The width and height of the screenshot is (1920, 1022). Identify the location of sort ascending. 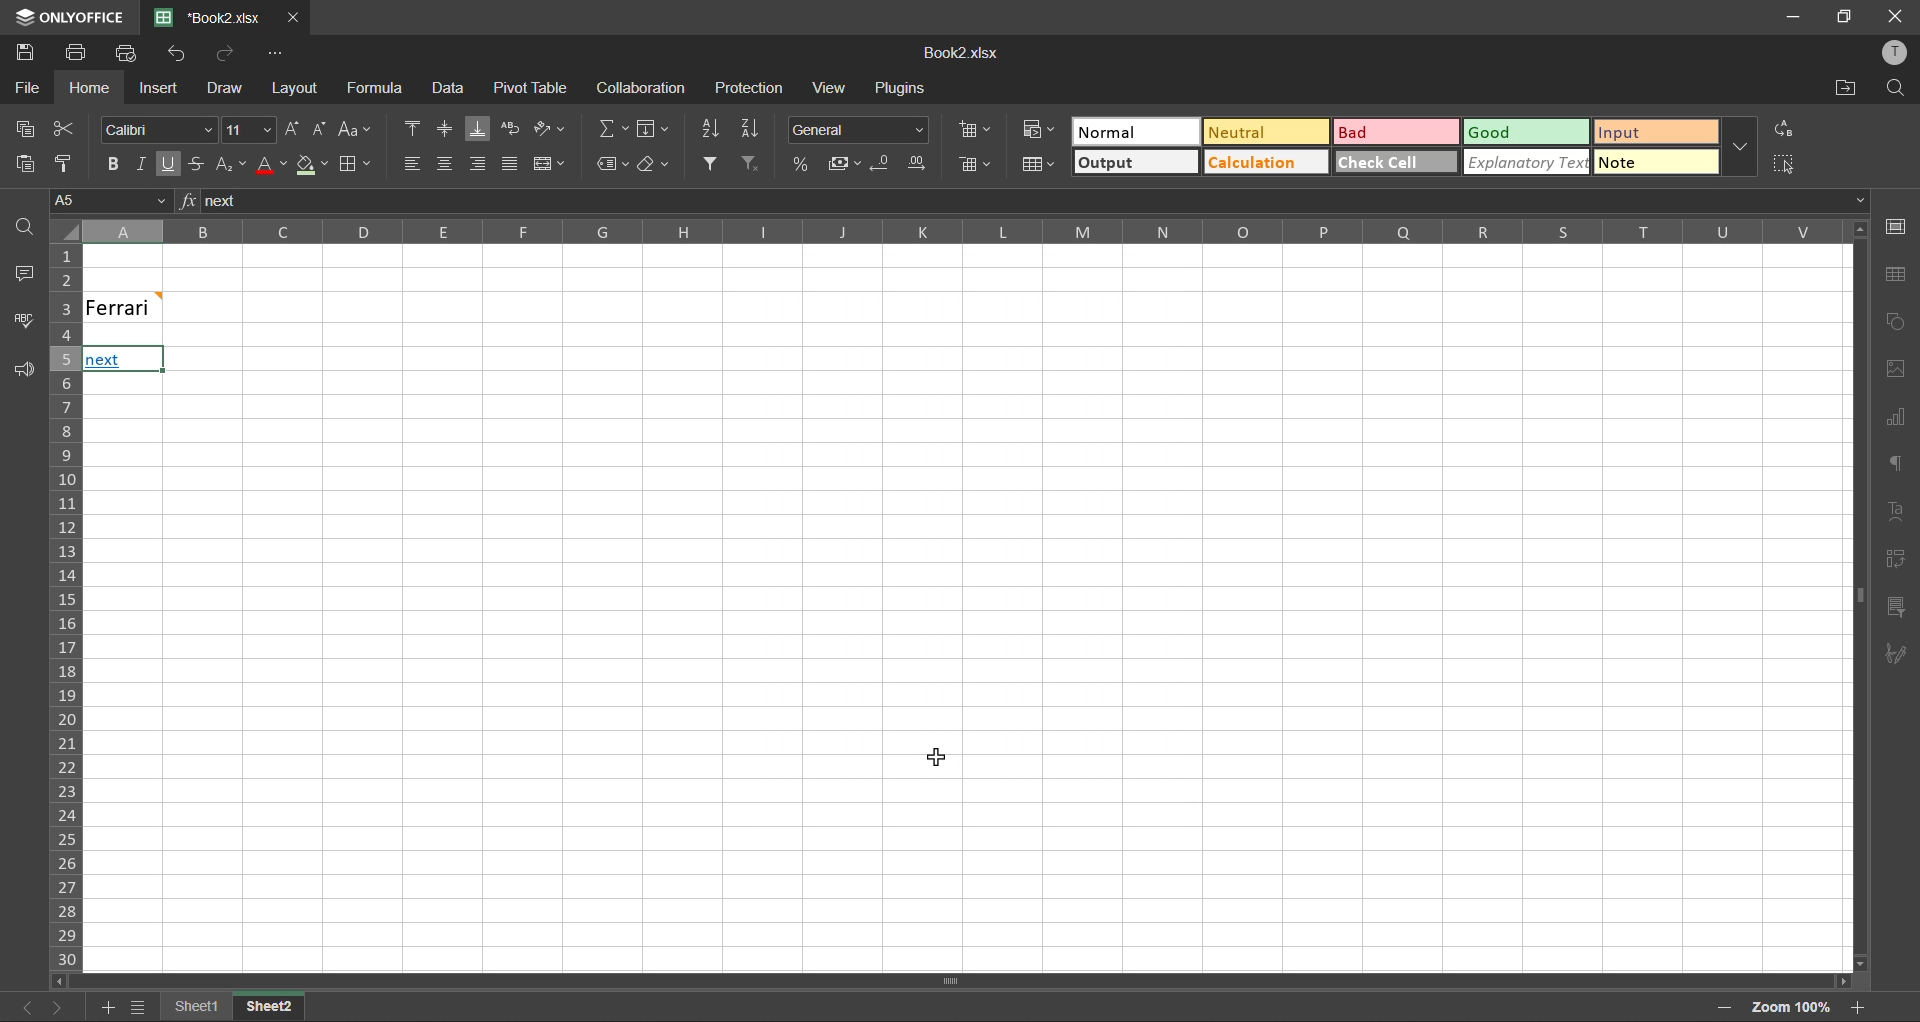
(709, 129).